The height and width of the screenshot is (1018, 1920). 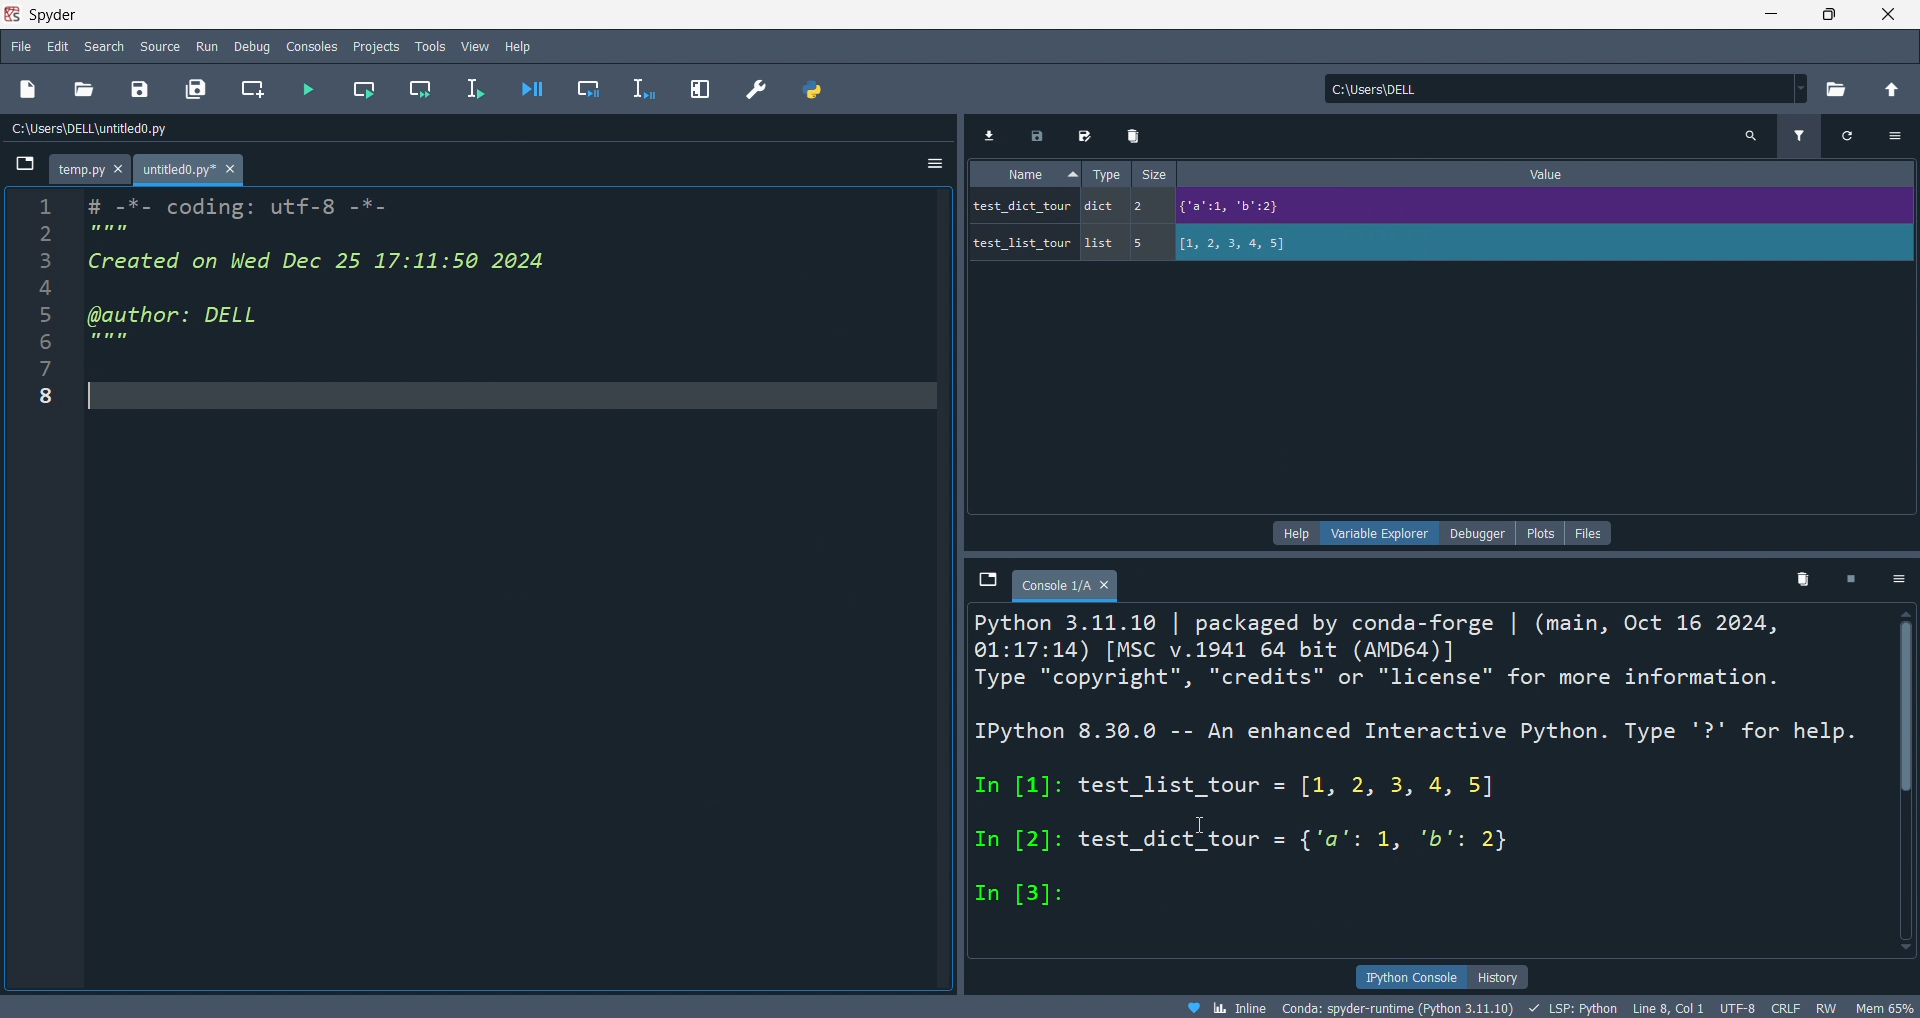 I want to click on close, so click(x=1890, y=17).